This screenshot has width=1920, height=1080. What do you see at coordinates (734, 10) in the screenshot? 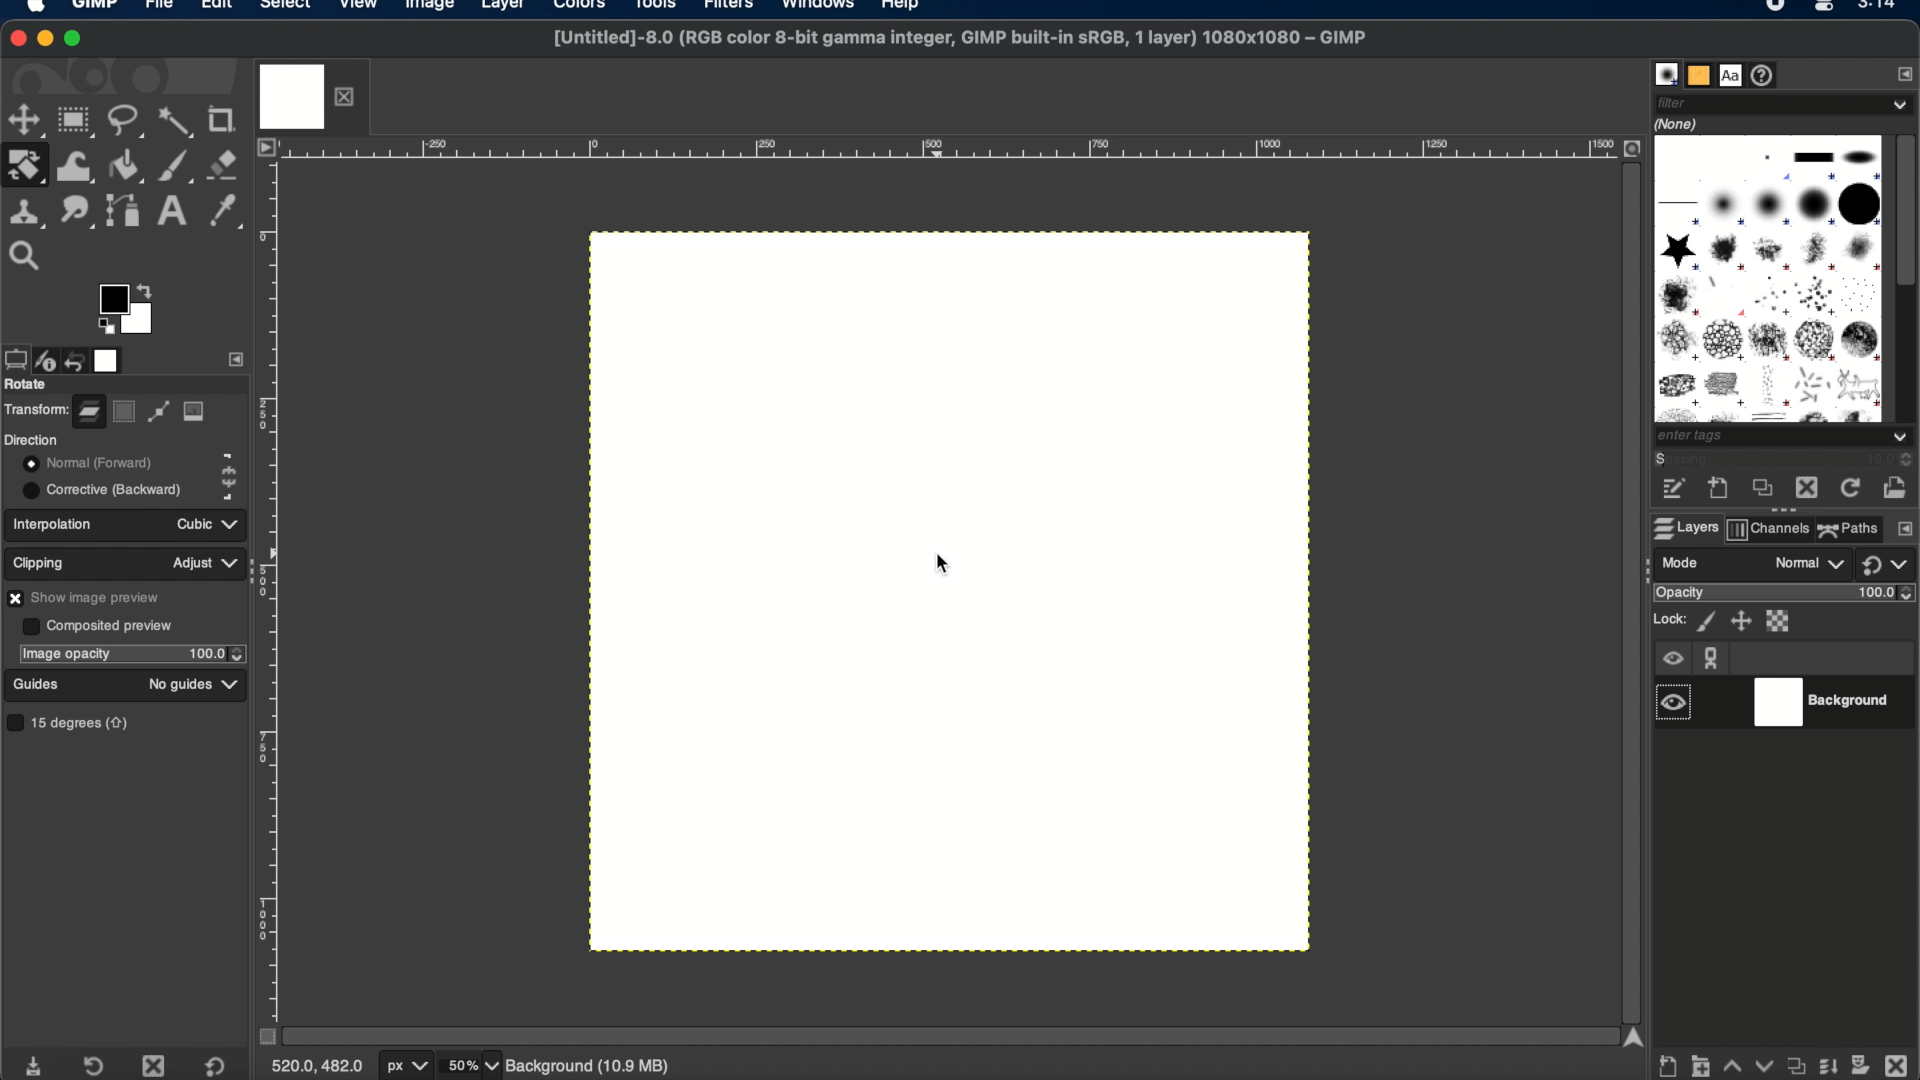
I see `filters` at bounding box center [734, 10].